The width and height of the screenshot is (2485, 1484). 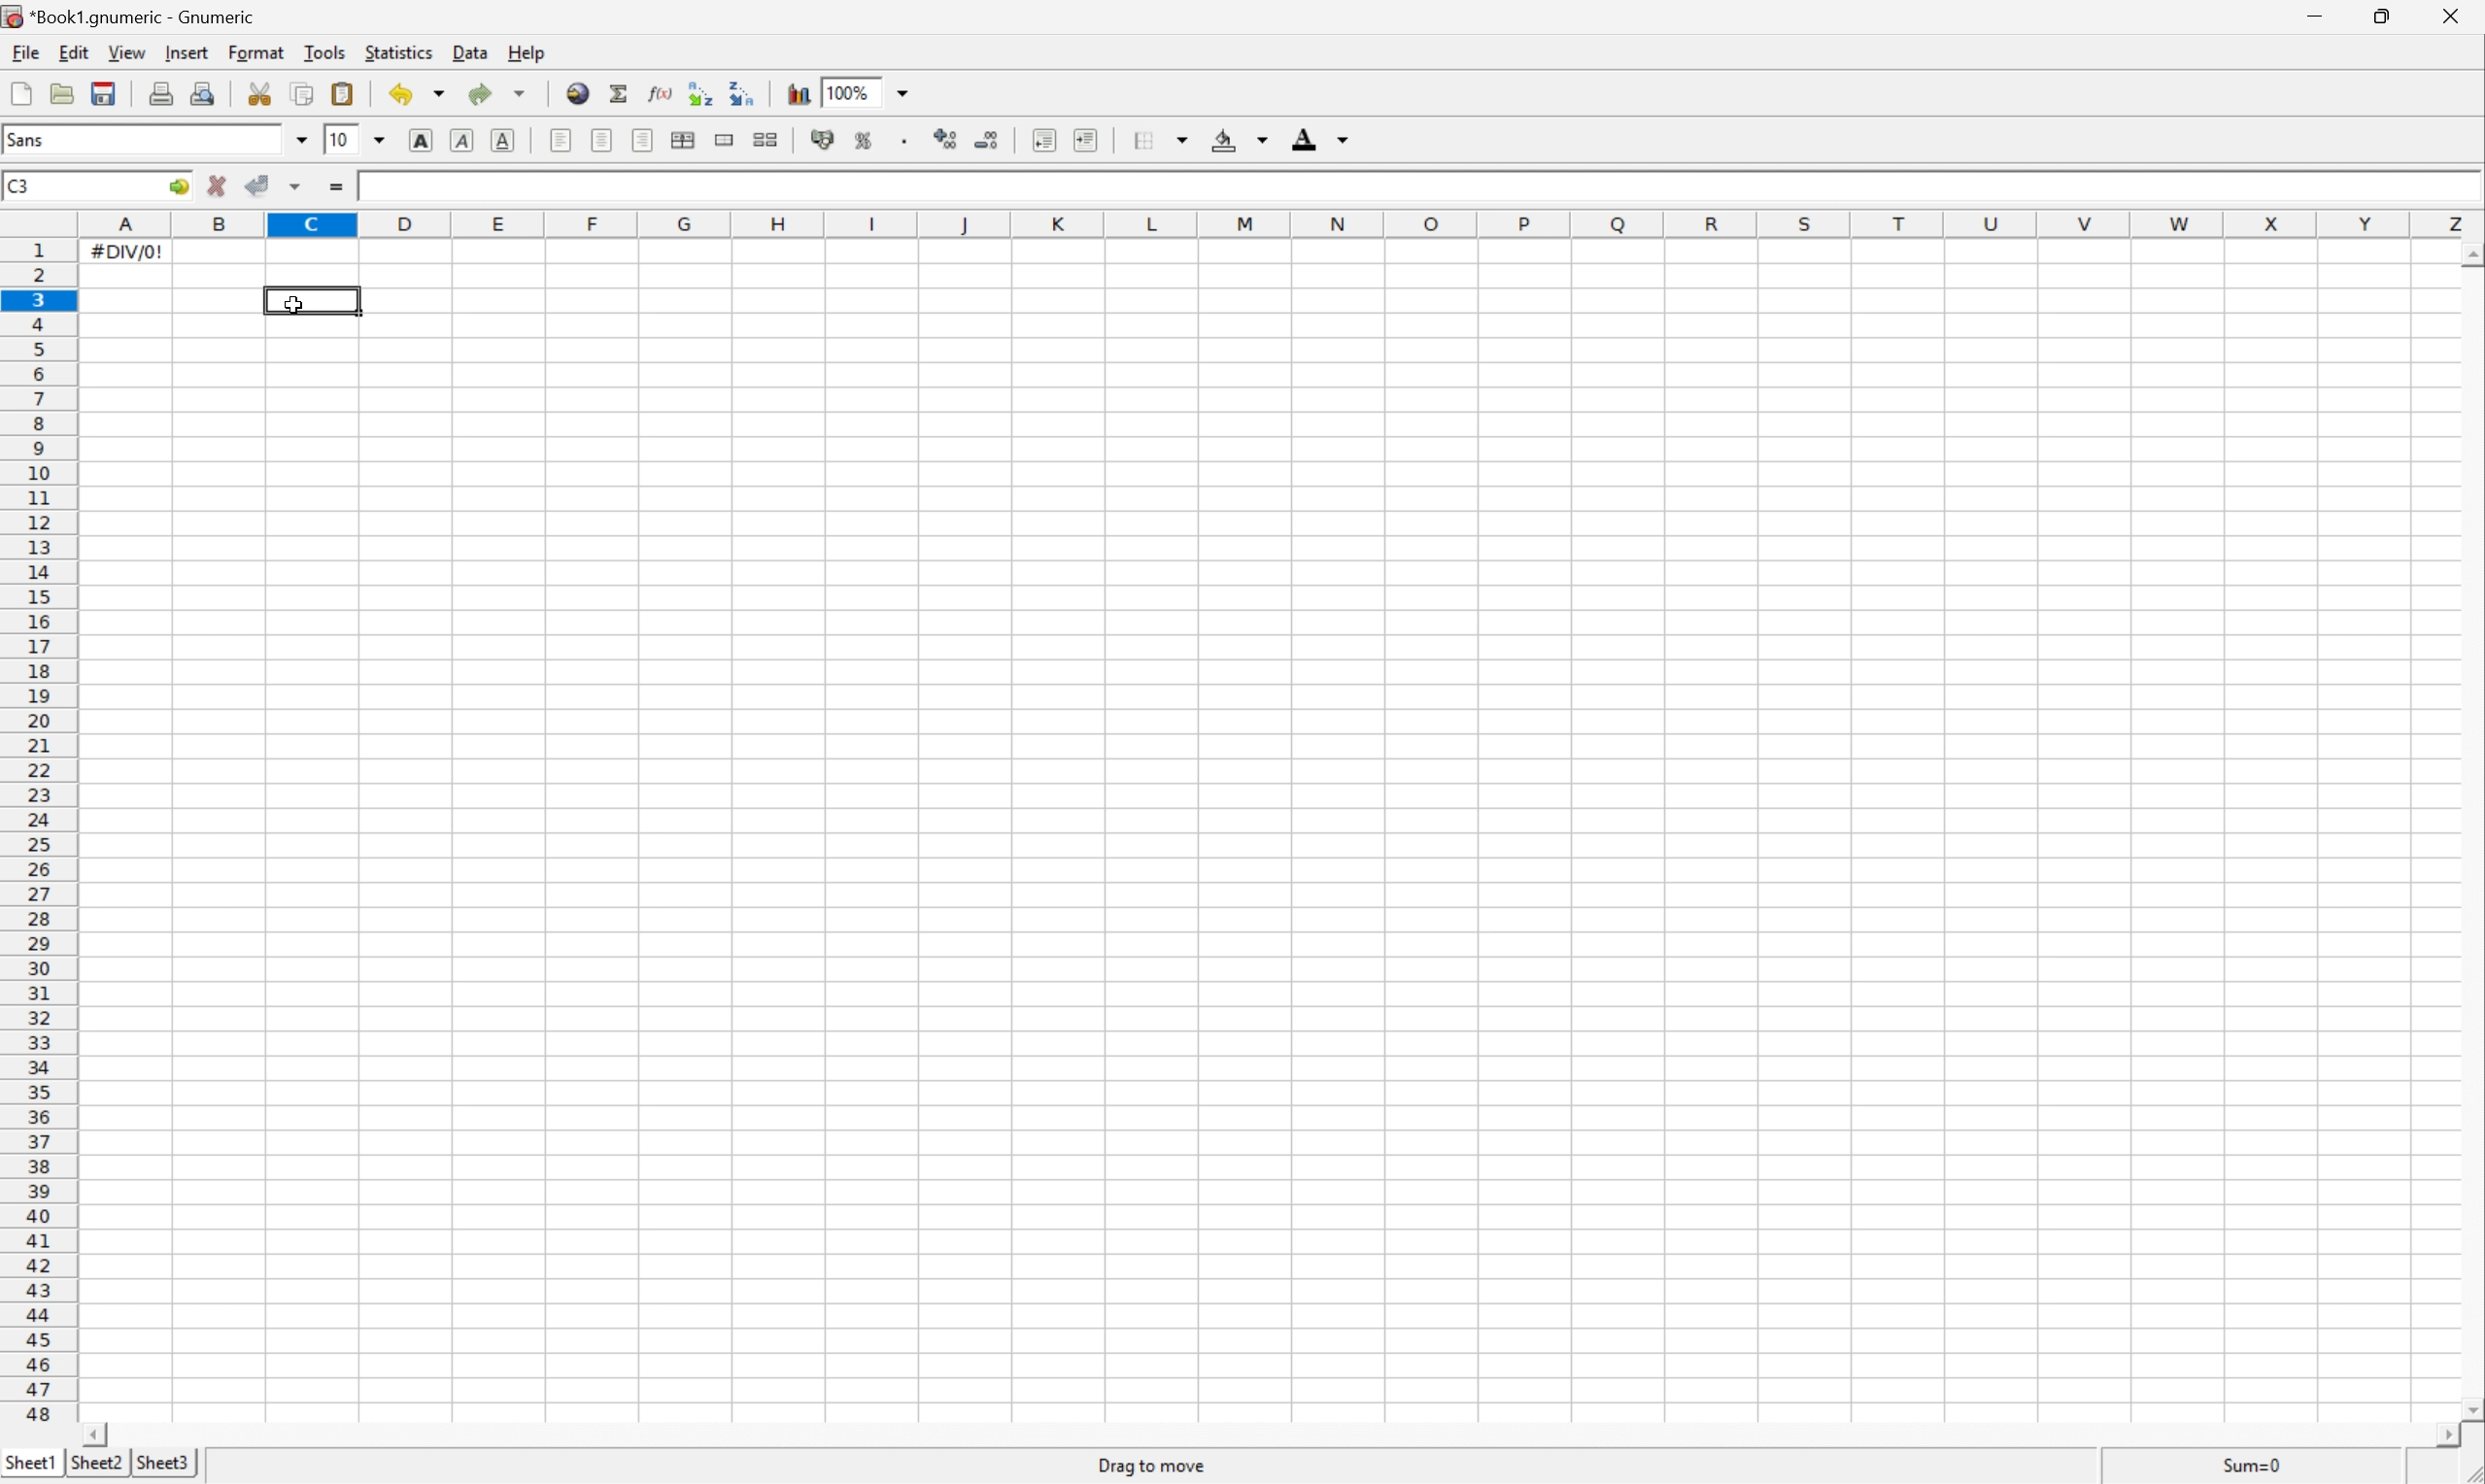 I want to click on Data, so click(x=471, y=53).